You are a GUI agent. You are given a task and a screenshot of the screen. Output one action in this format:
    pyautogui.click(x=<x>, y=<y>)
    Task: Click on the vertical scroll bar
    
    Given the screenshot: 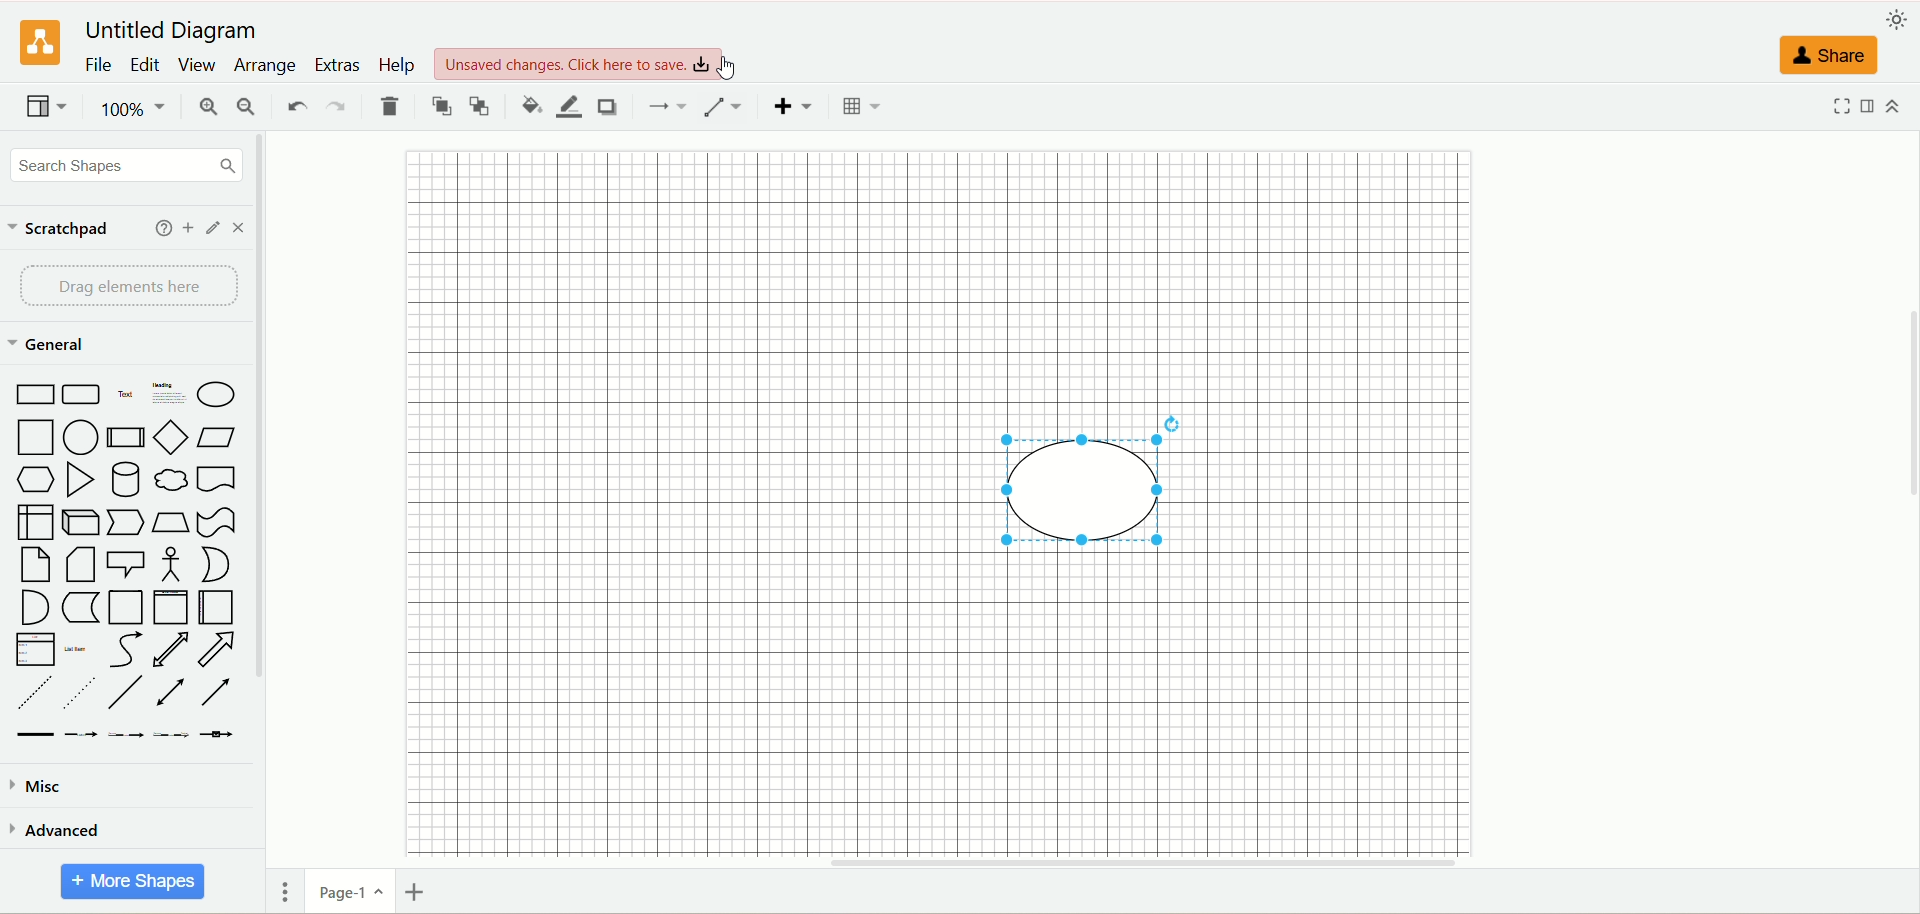 What is the action you would take?
    pyautogui.click(x=265, y=521)
    